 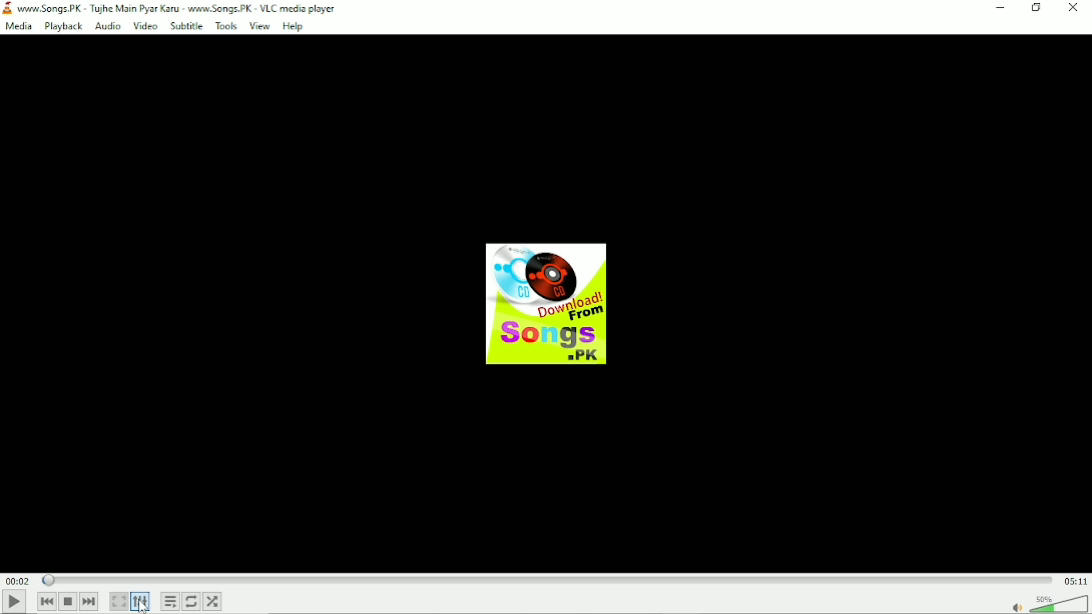 What do you see at coordinates (1016, 607) in the screenshot?
I see `mute` at bounding box center [1016, 607].